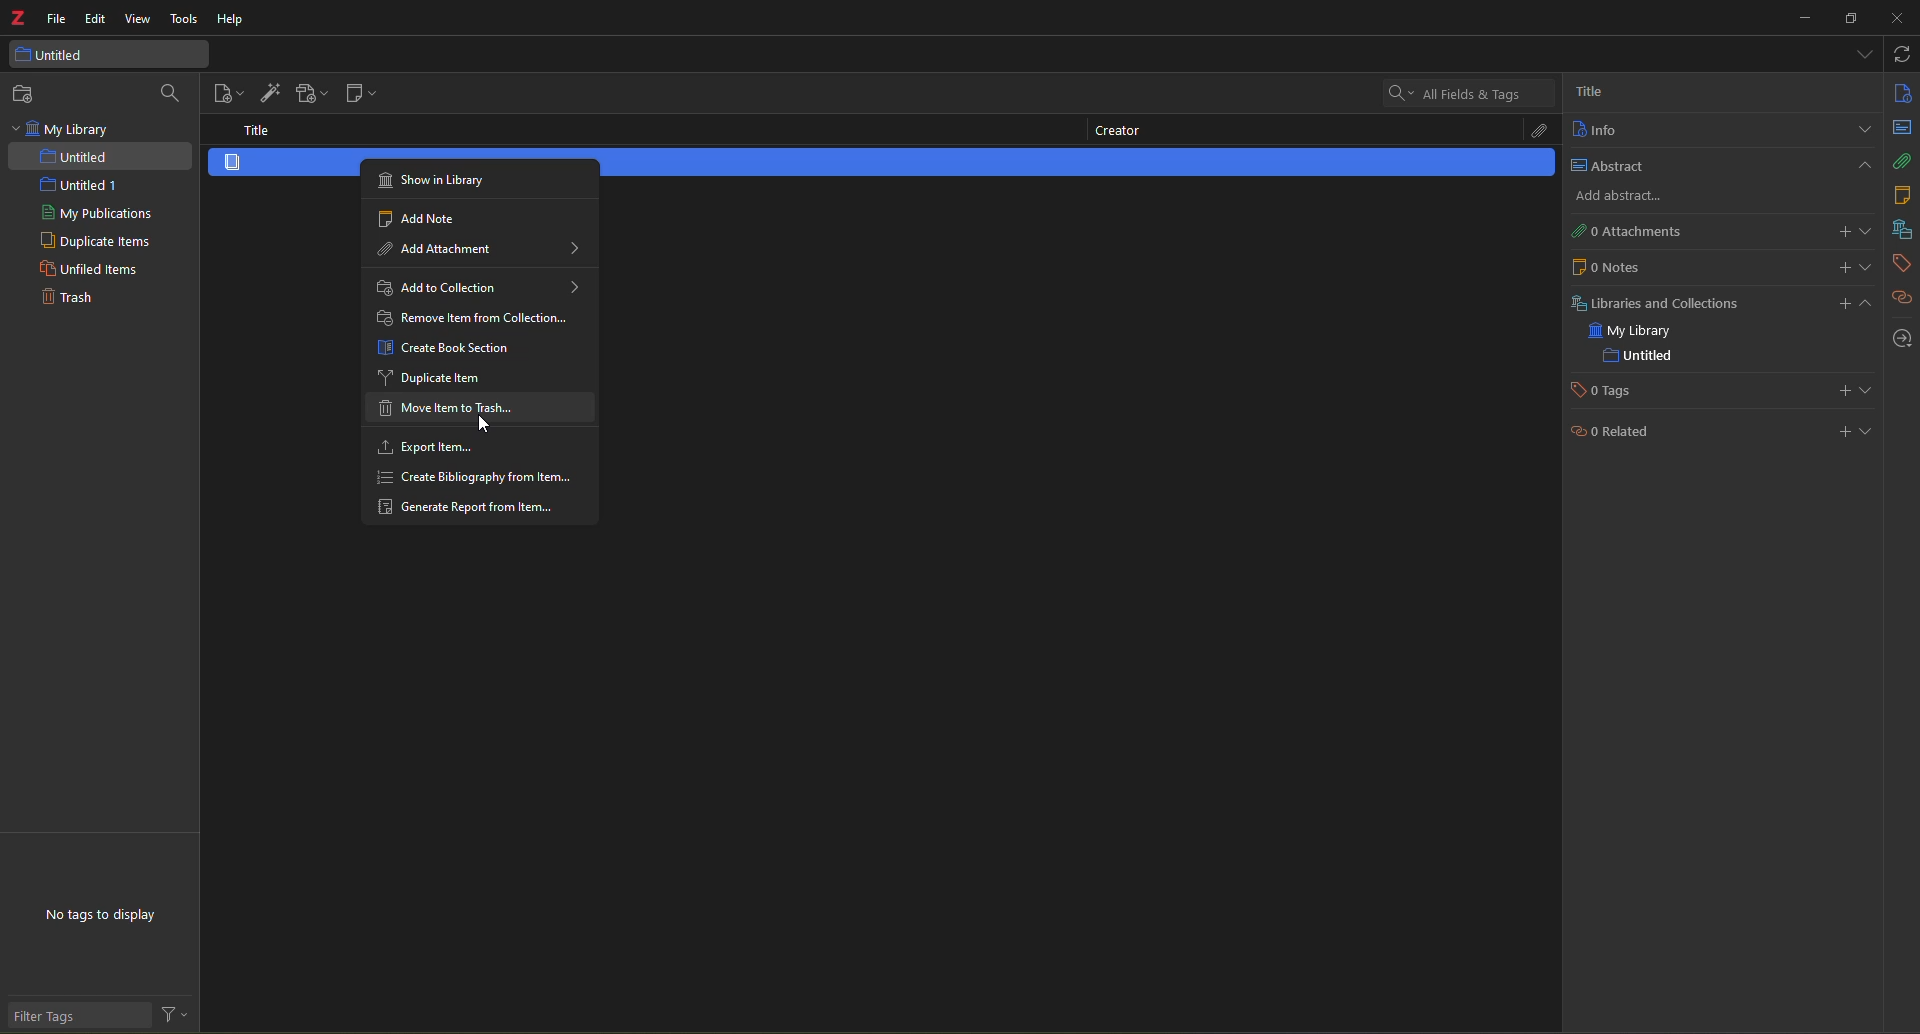  I want to click on add, so click(1614, 197).